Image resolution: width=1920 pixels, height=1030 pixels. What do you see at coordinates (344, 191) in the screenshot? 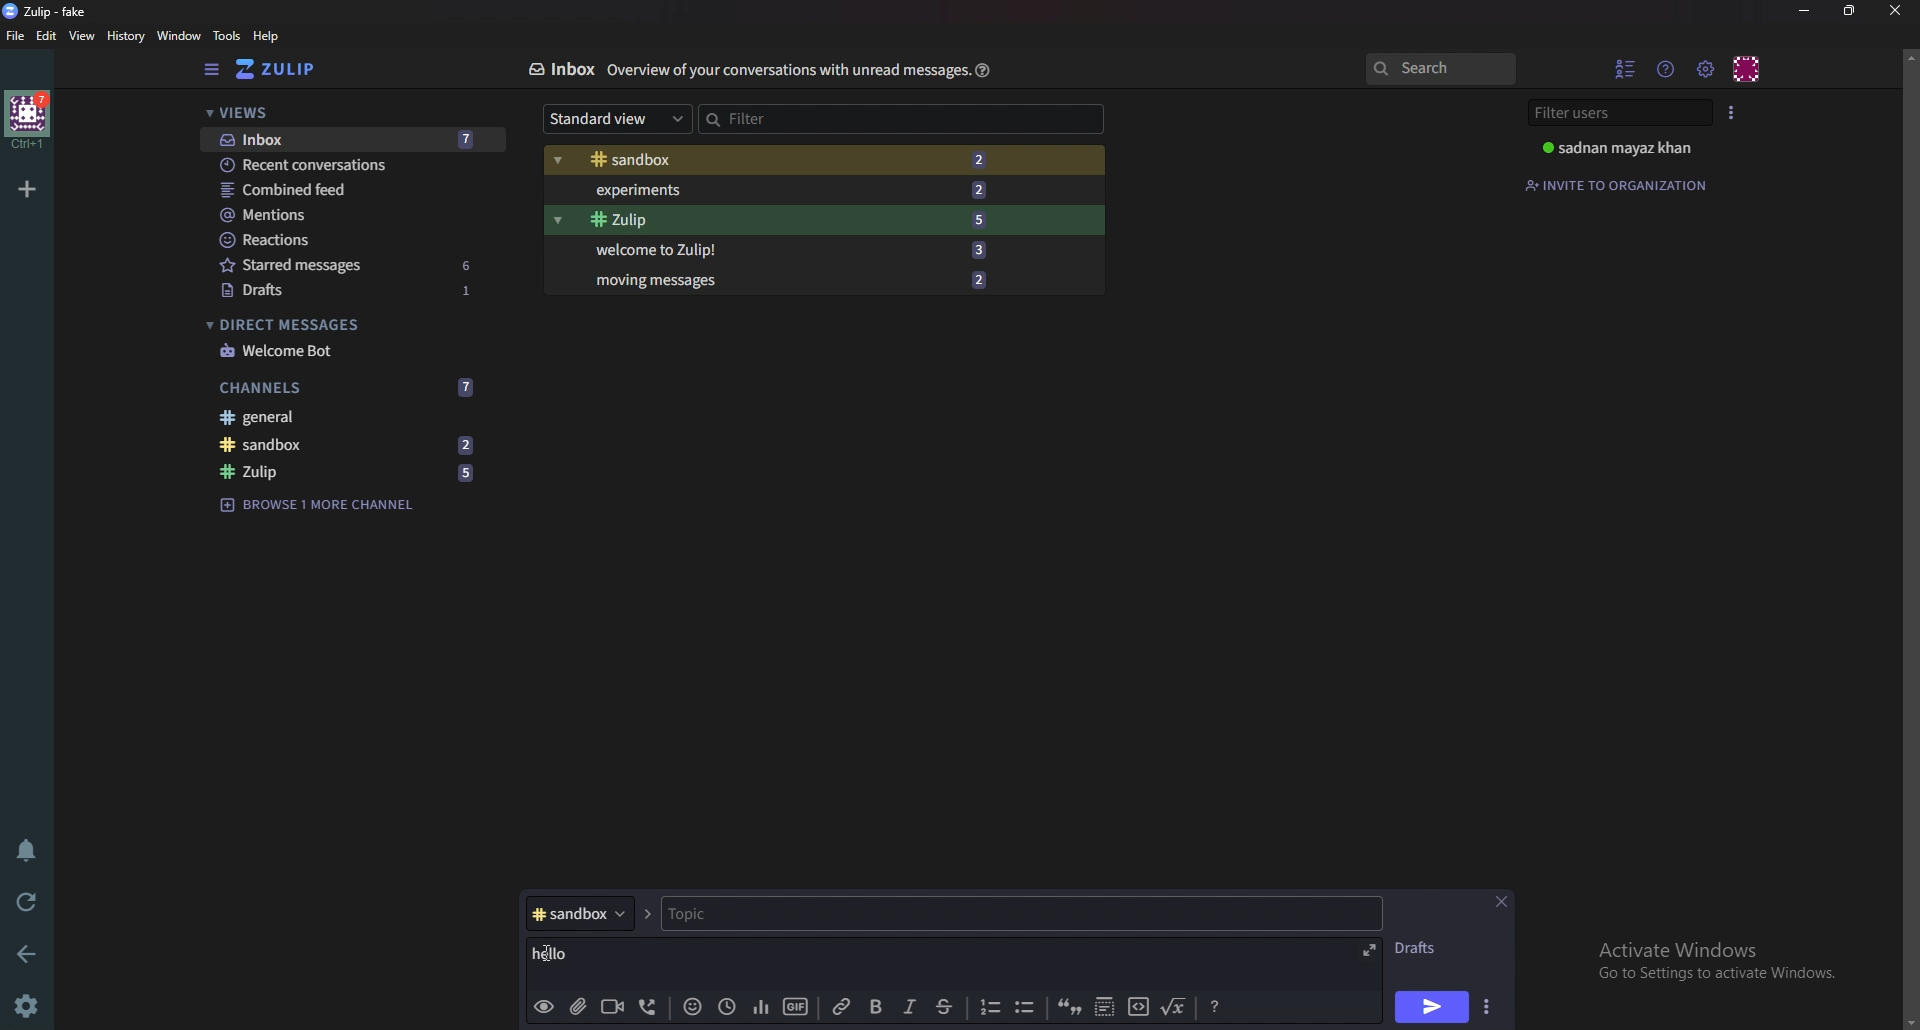
I see `Combined feed` at bounding box center [344, 191].